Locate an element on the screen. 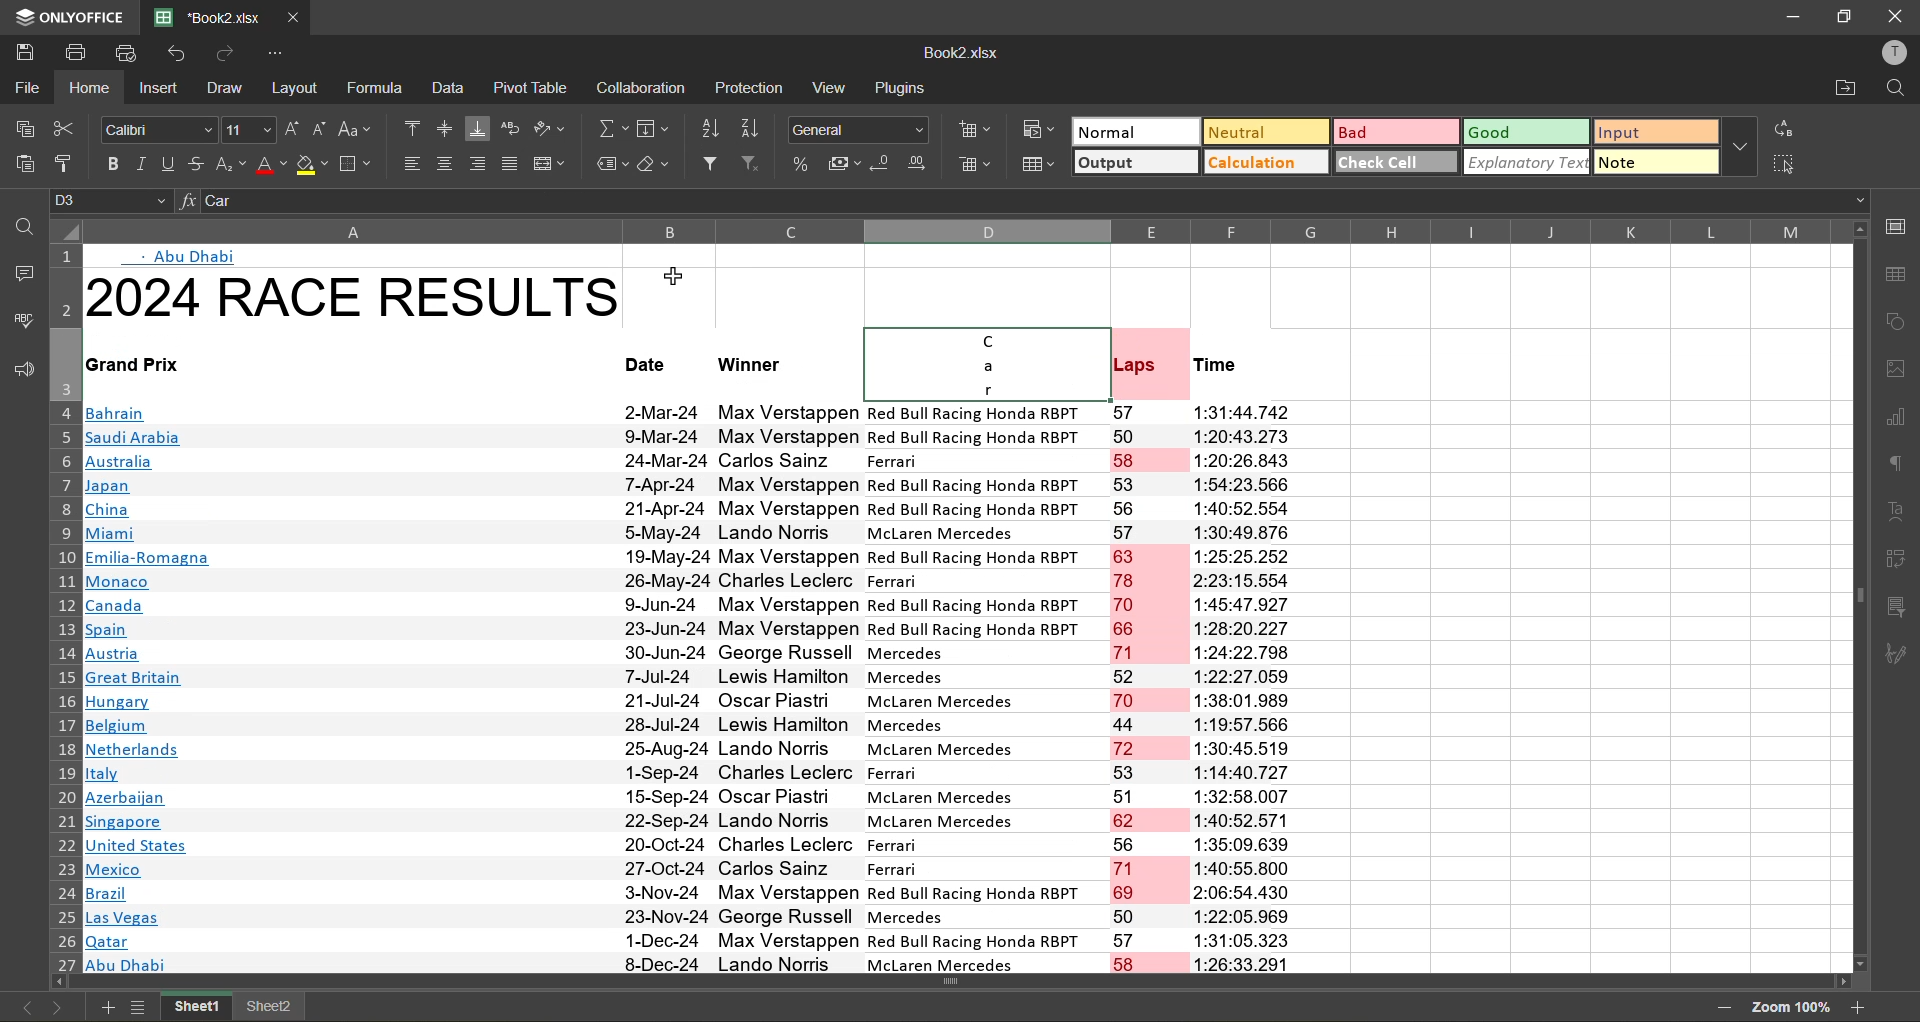 Image resolution: width=1920 pixels, height=1022 pixels. good is located at coordinates (1529, 131).